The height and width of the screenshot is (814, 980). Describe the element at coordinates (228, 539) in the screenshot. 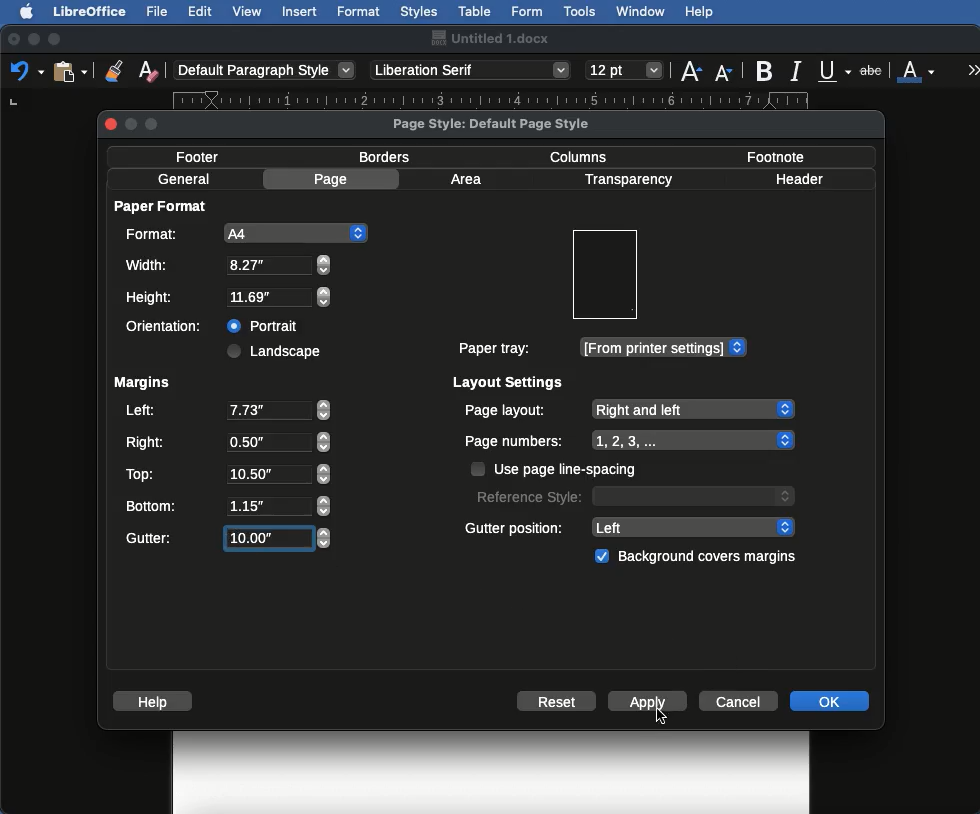

I see `Gutter` at that location.